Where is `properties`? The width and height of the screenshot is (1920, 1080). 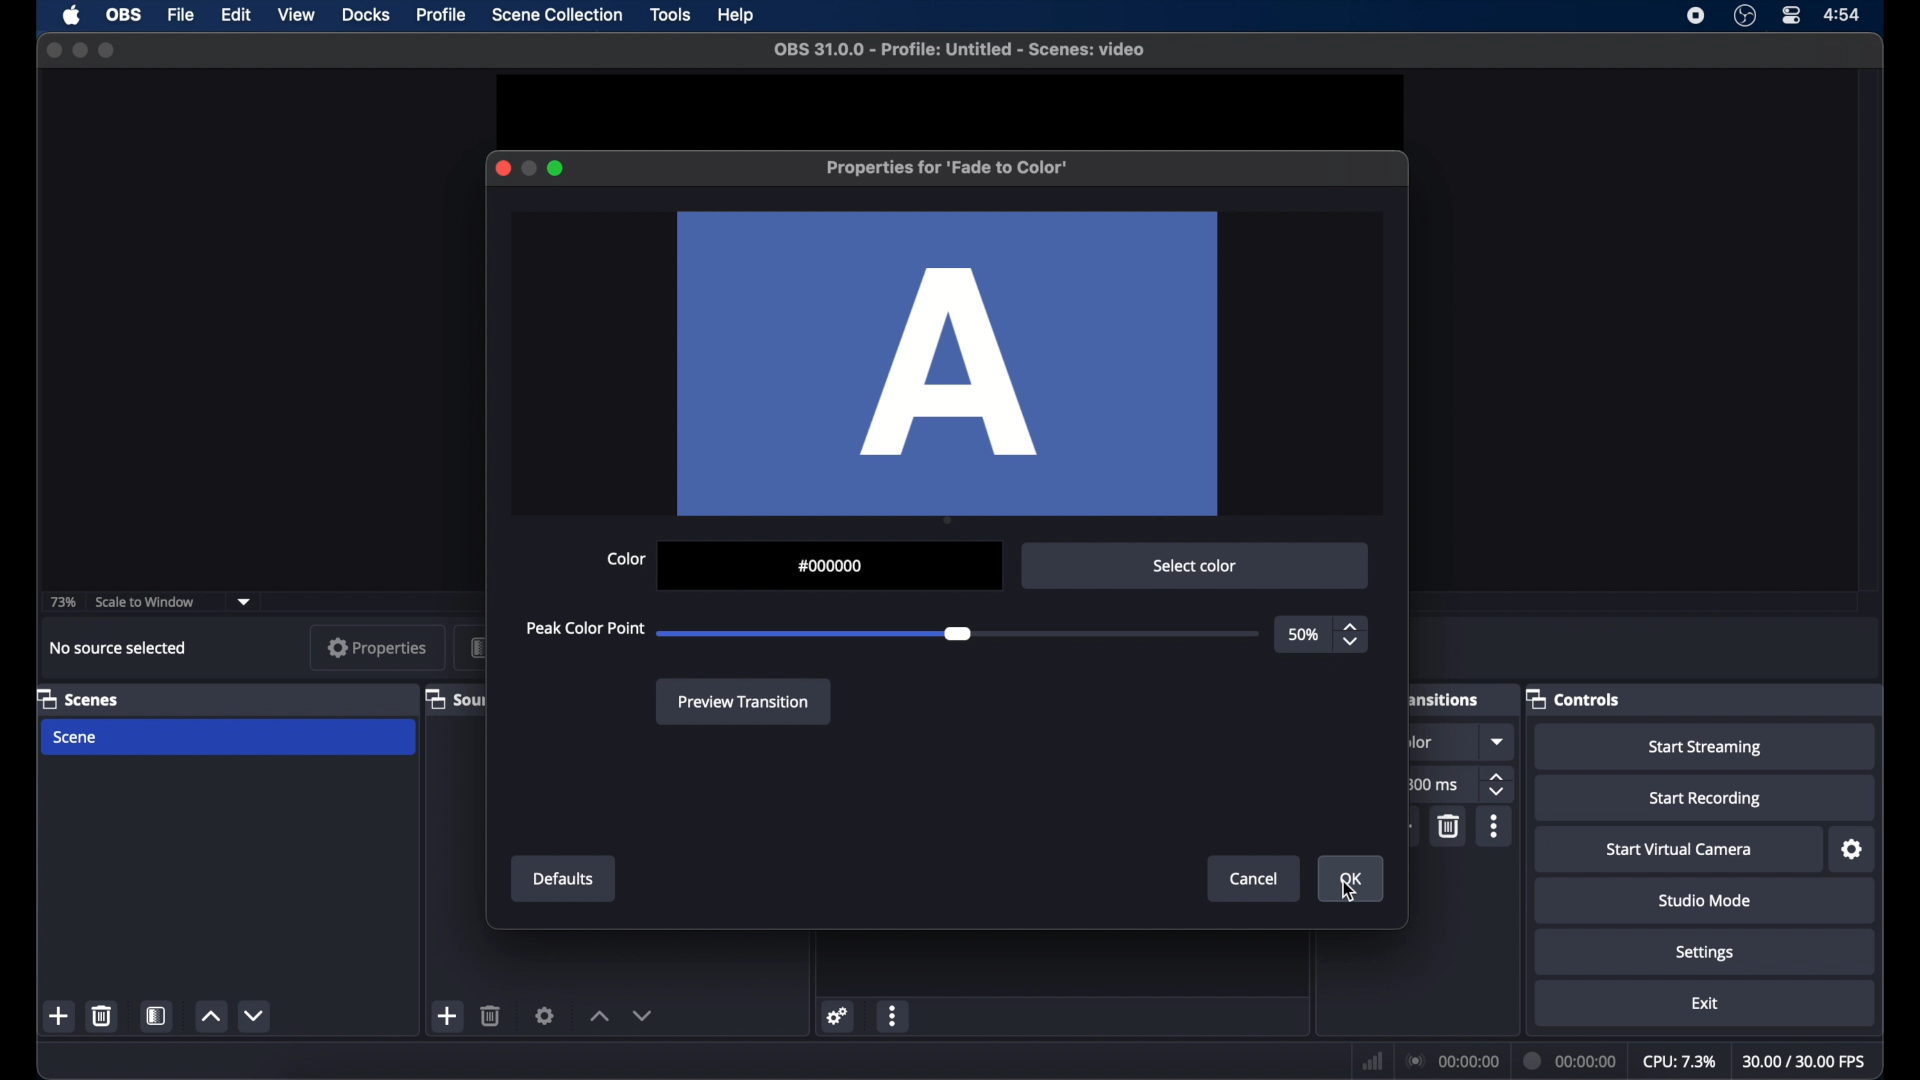
properties is located at coordinates (377, 647).